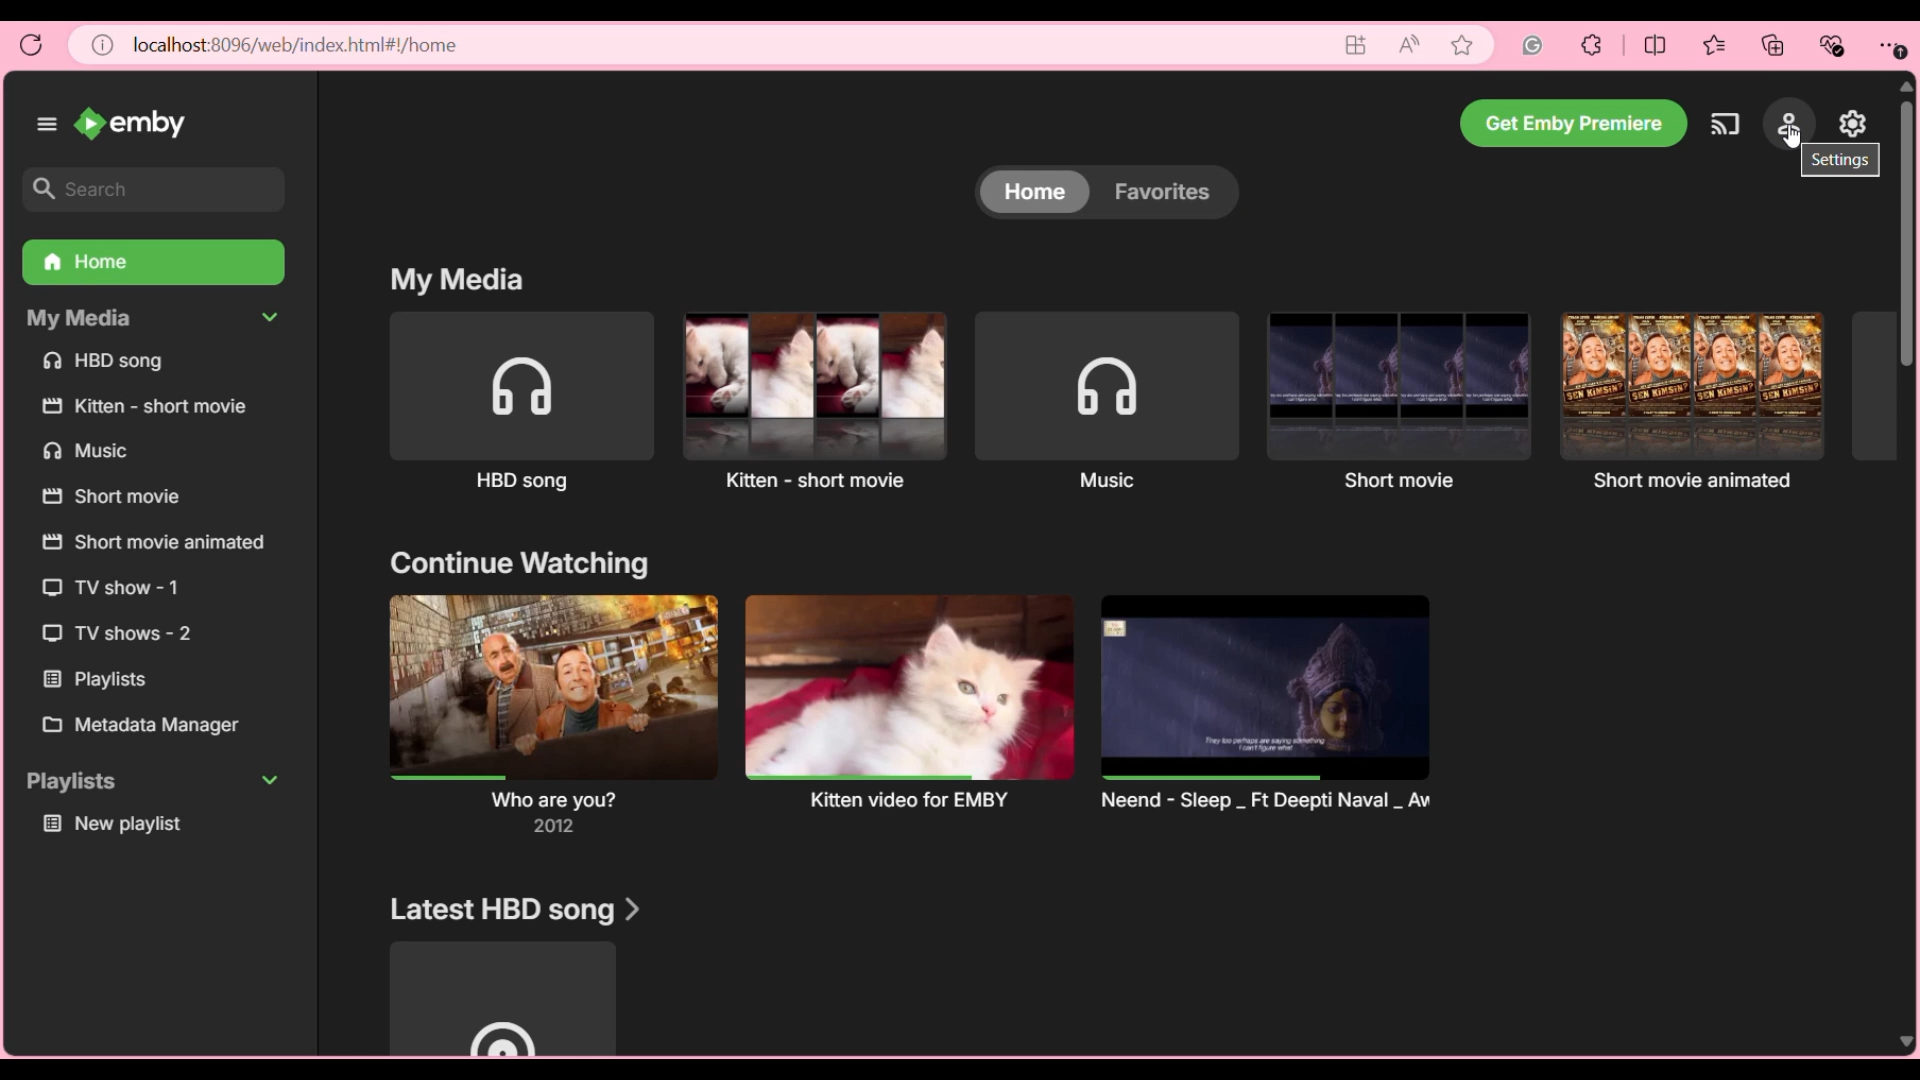  Describe the element at coordinates (1906, 565) in the screenshot. I see `Vertical slide bar` at that location.